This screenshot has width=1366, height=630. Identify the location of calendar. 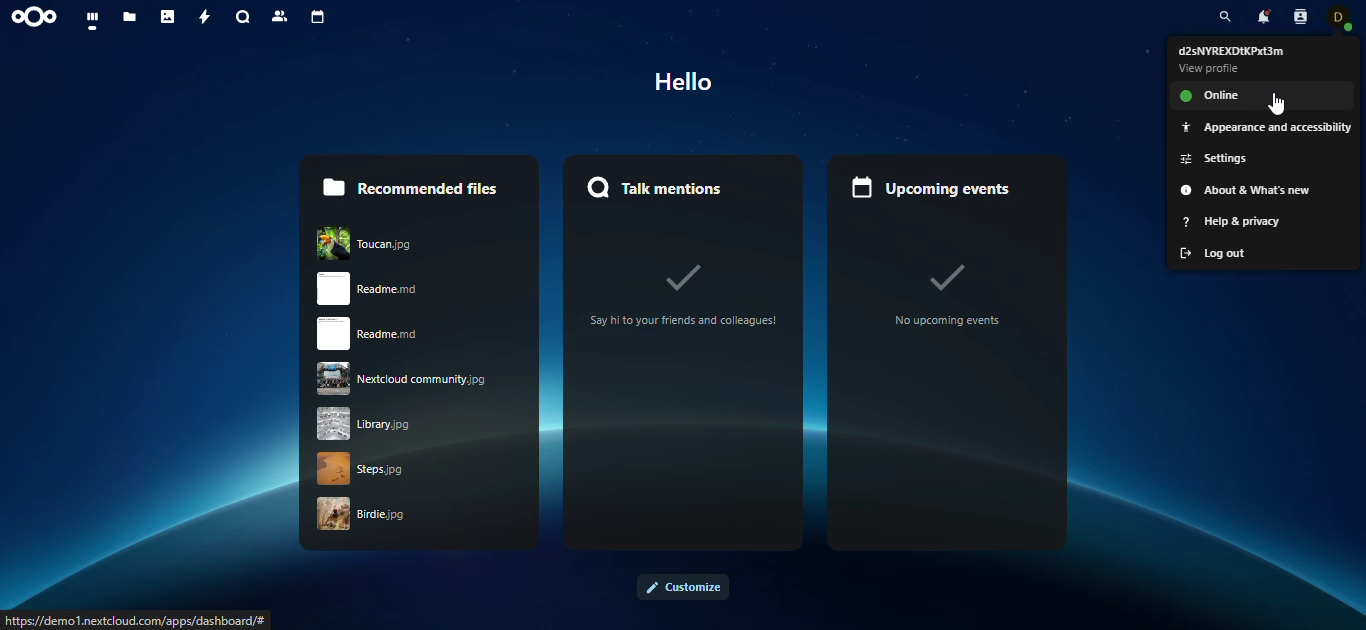
(319, 18).